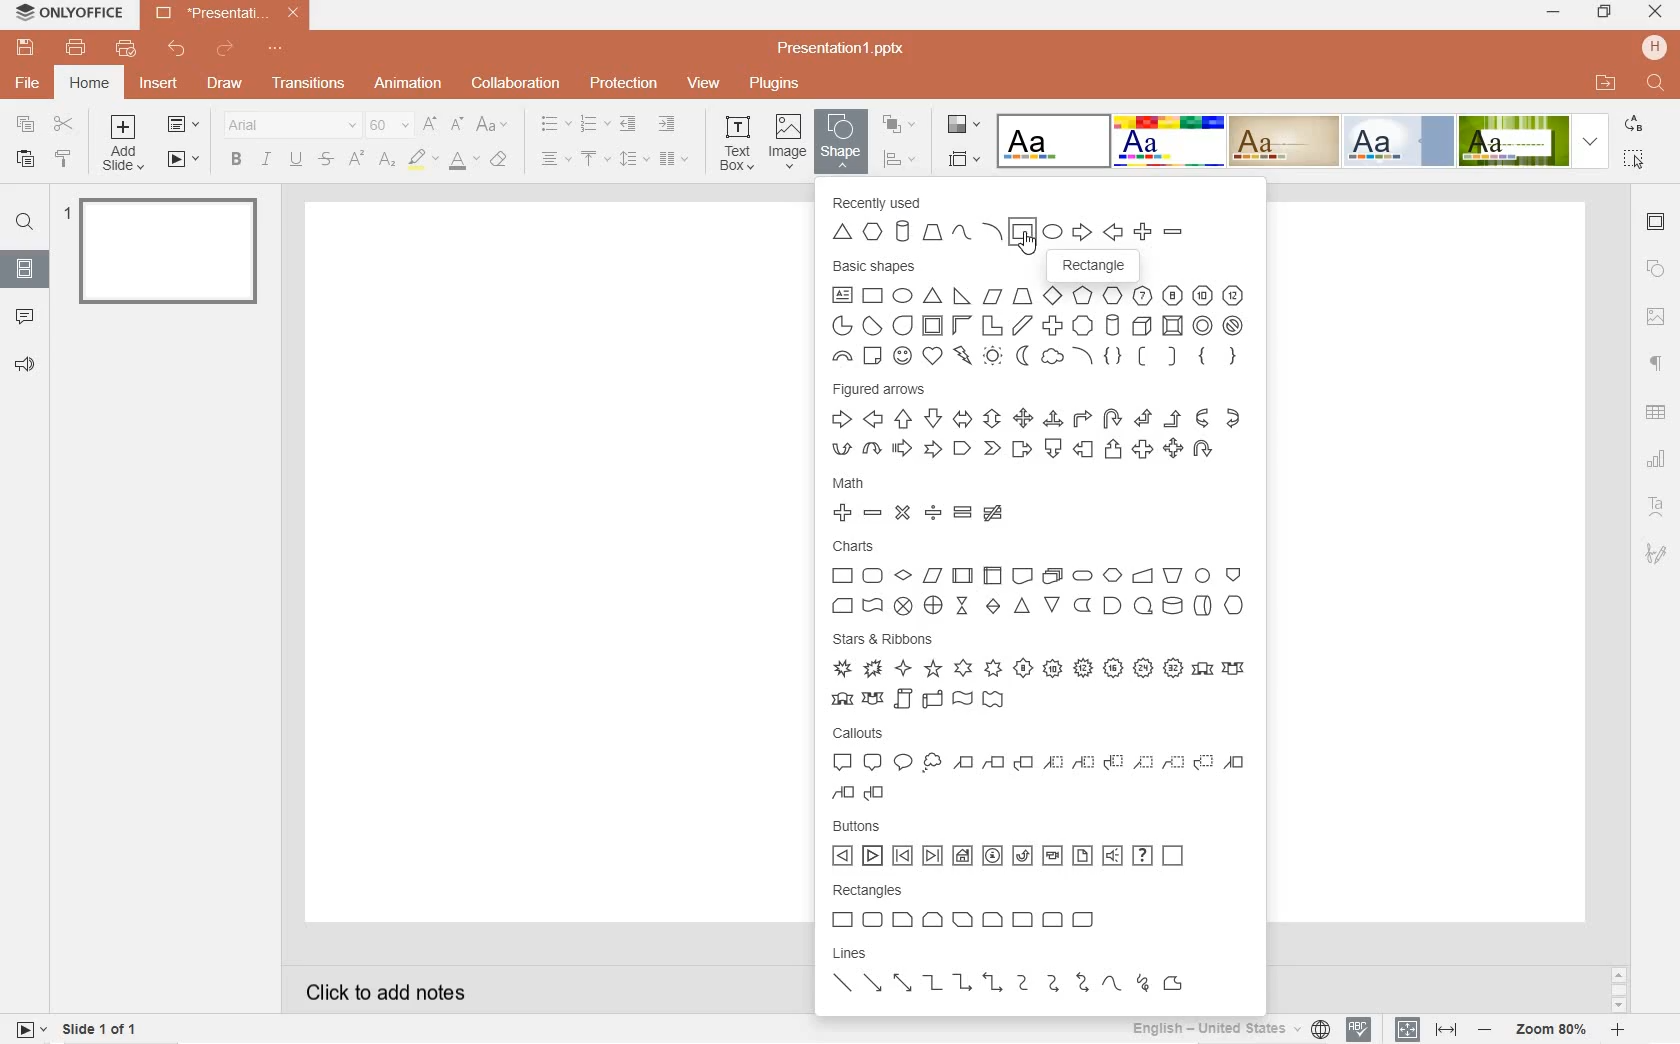  What do you see at coordinates (1173, 668) in the screenshot?
I see `32-point star` at bounding box center [1173, 668].